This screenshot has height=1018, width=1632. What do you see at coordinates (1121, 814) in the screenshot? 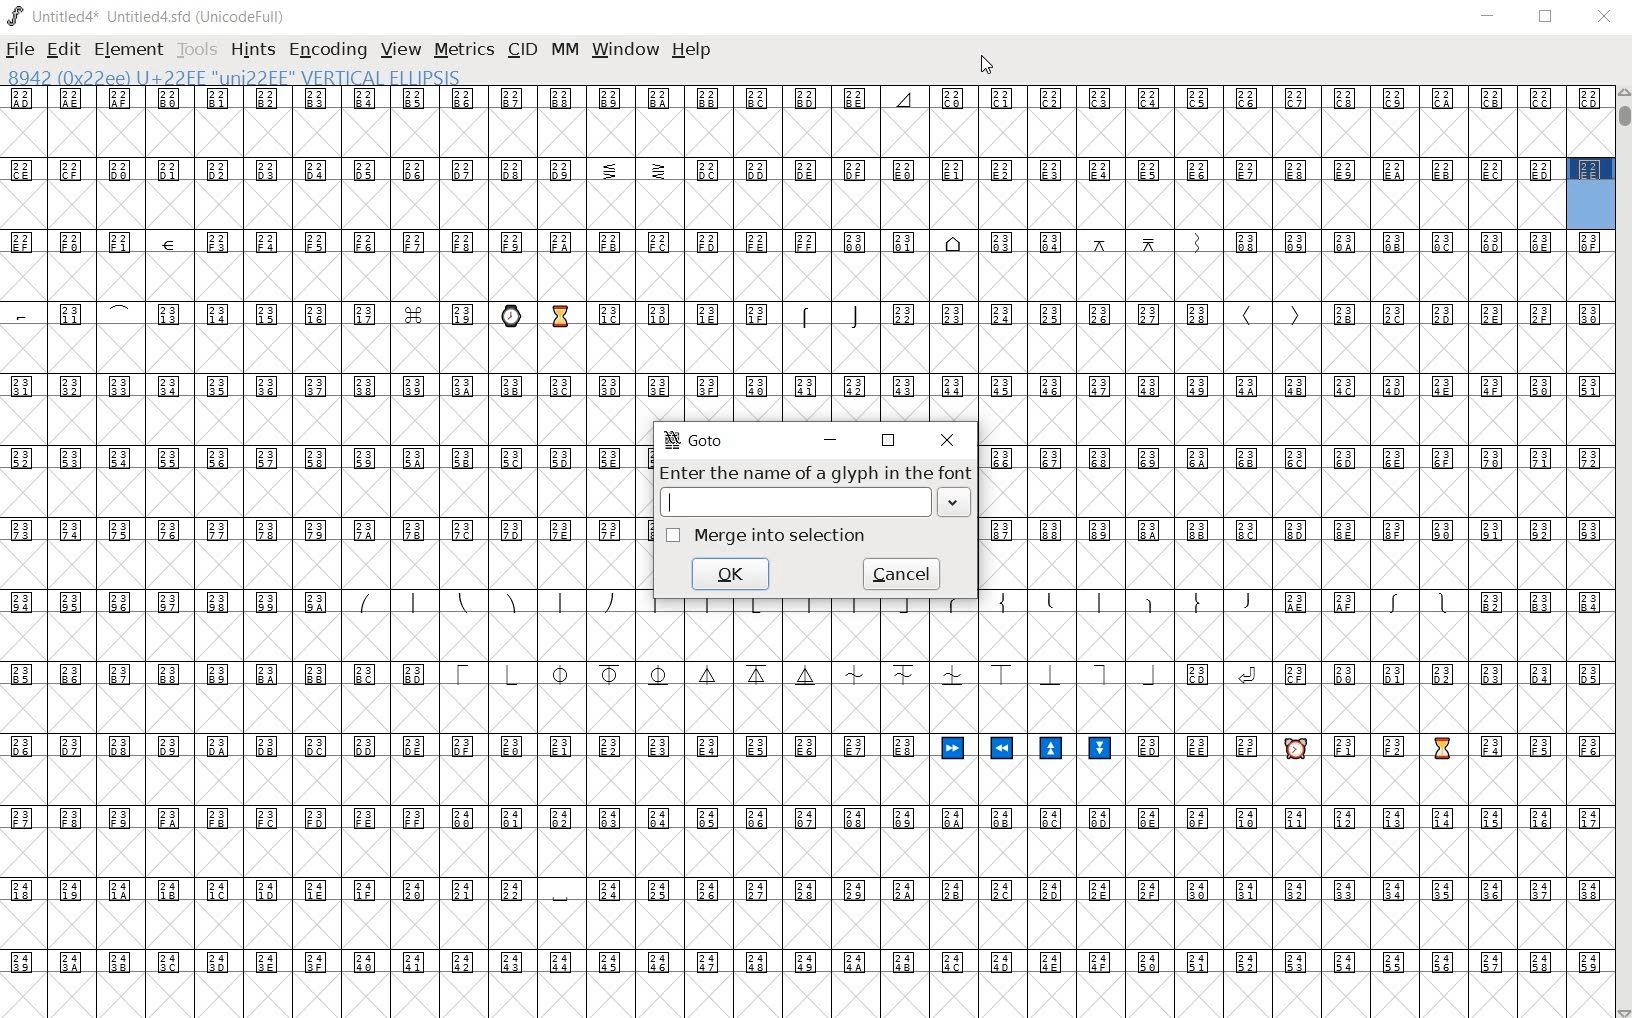
I see `glyph characters` at bounding box center [1121, 814].